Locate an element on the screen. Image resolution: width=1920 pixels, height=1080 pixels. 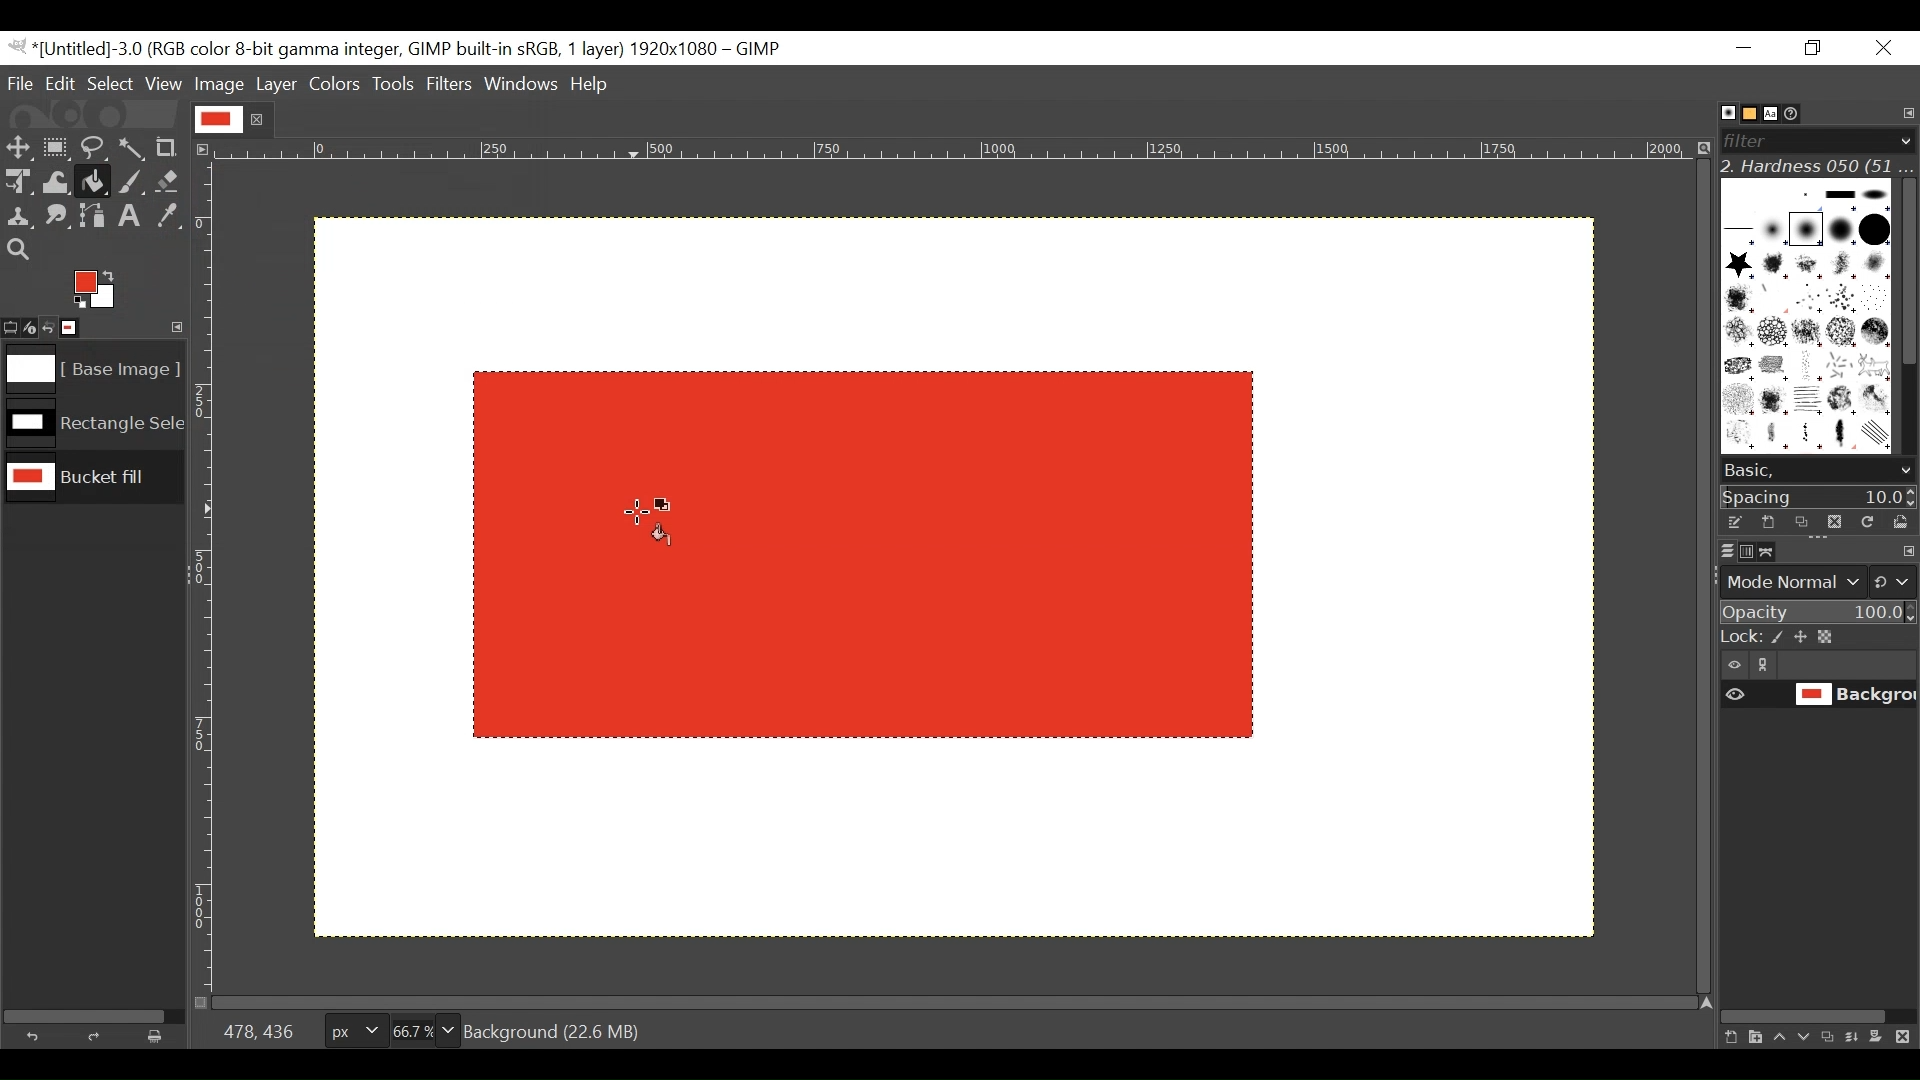
merge the layer is located at coordinates (1857, 1036).